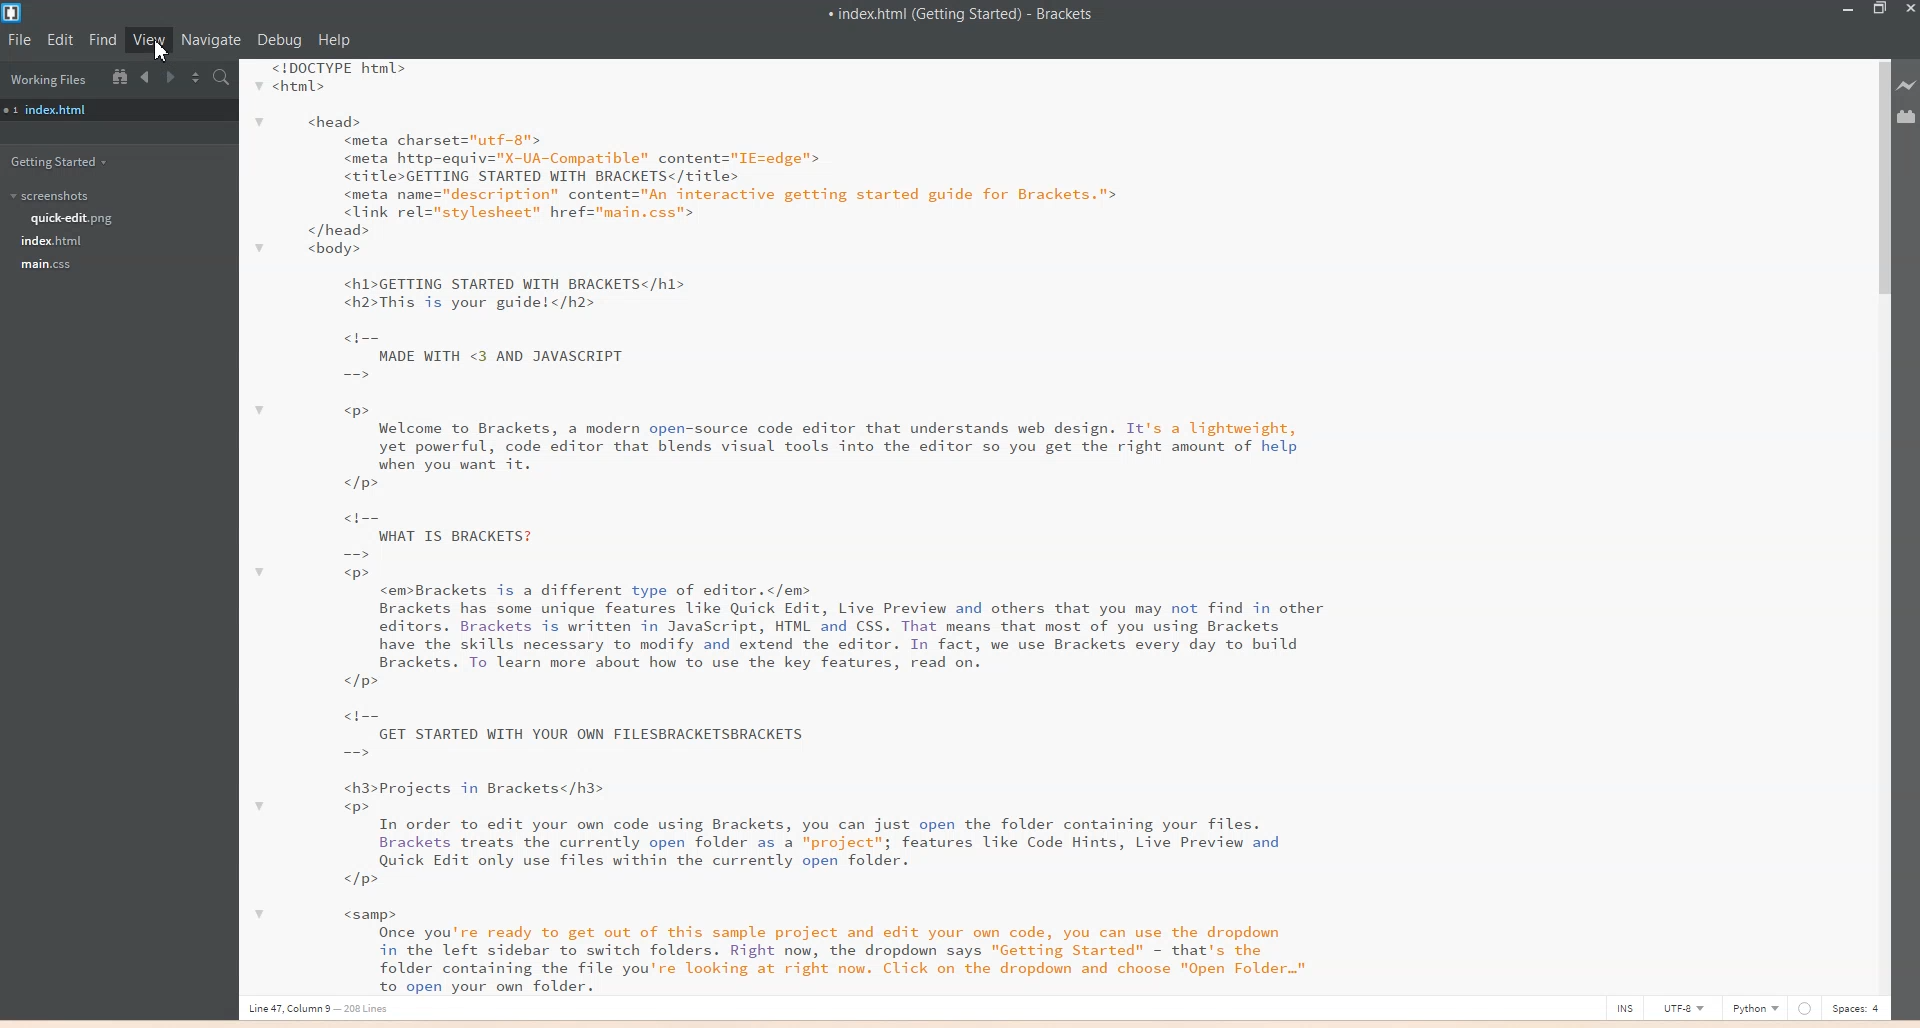  What do you see at coordinates (53, 241) in the screenshot?
I see `index.html` at bounding box center [53, 241].